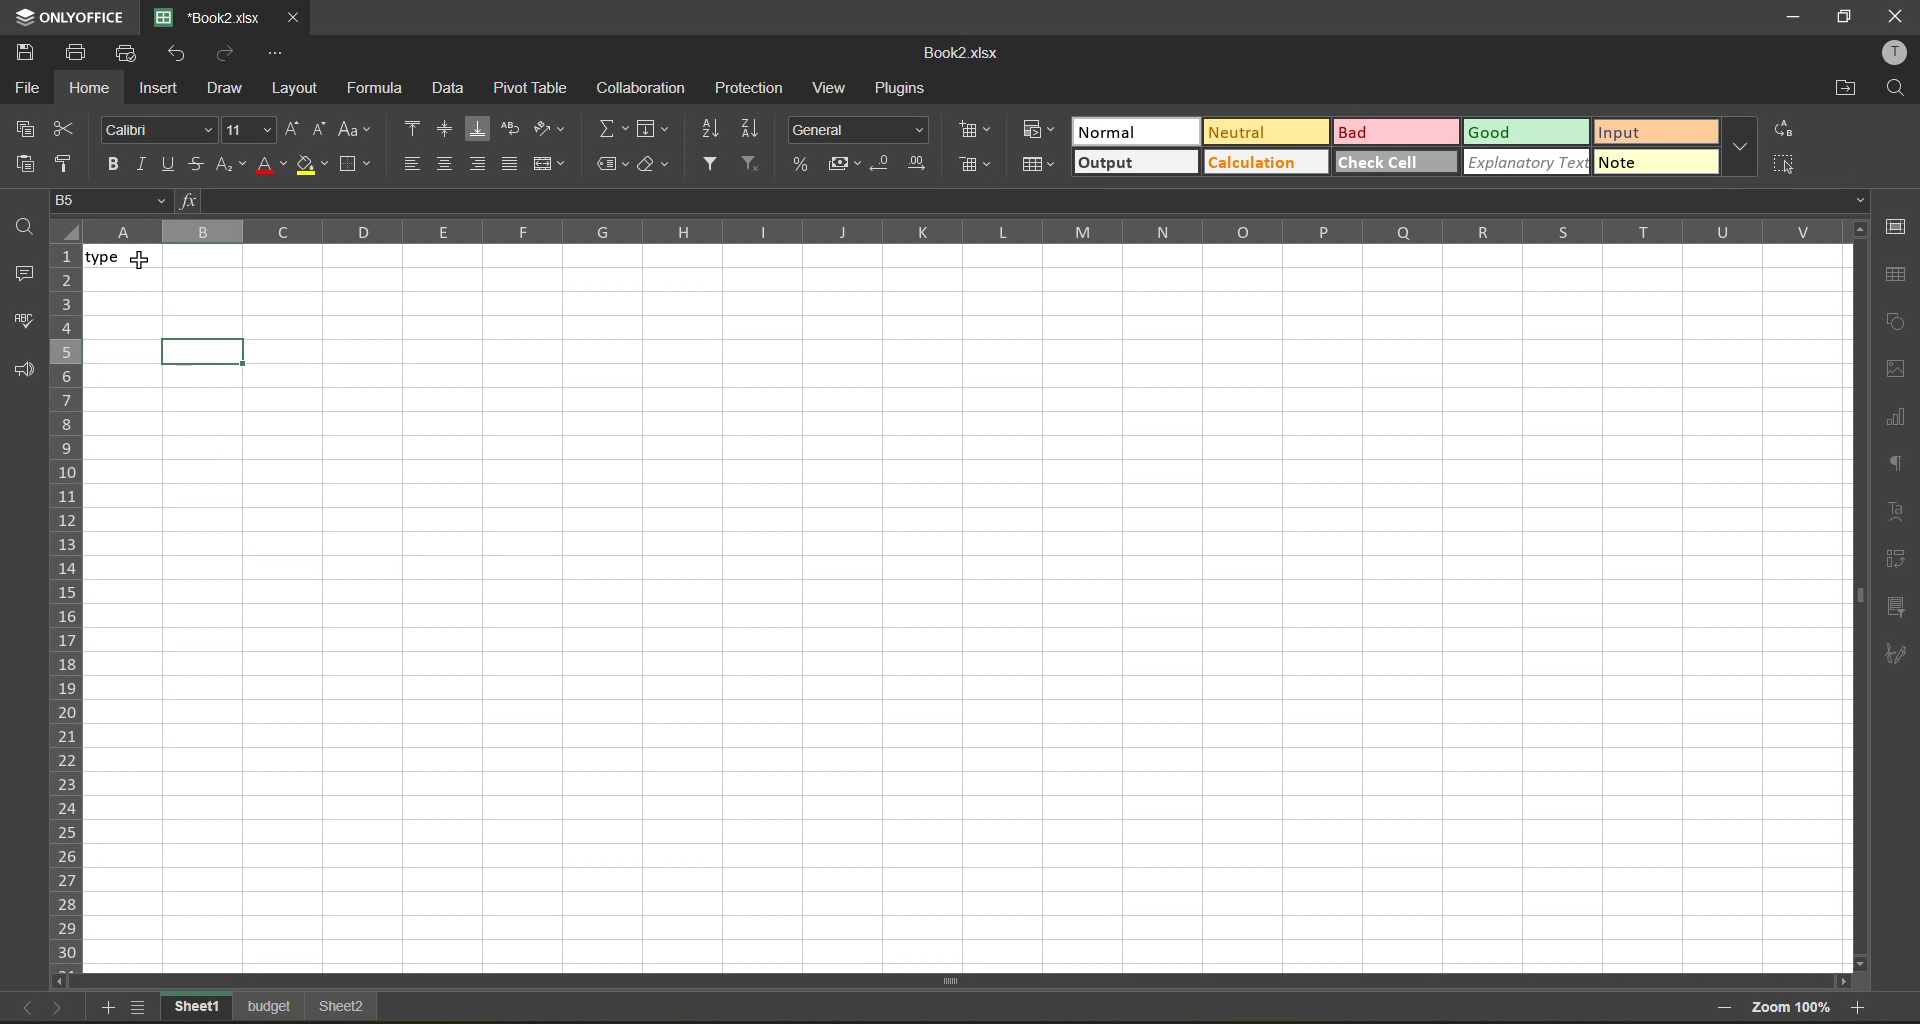 The image size is (1920, 1024). Describe the element at coordinates (447, 166) in the screenshot. I see `align middle` at that location.